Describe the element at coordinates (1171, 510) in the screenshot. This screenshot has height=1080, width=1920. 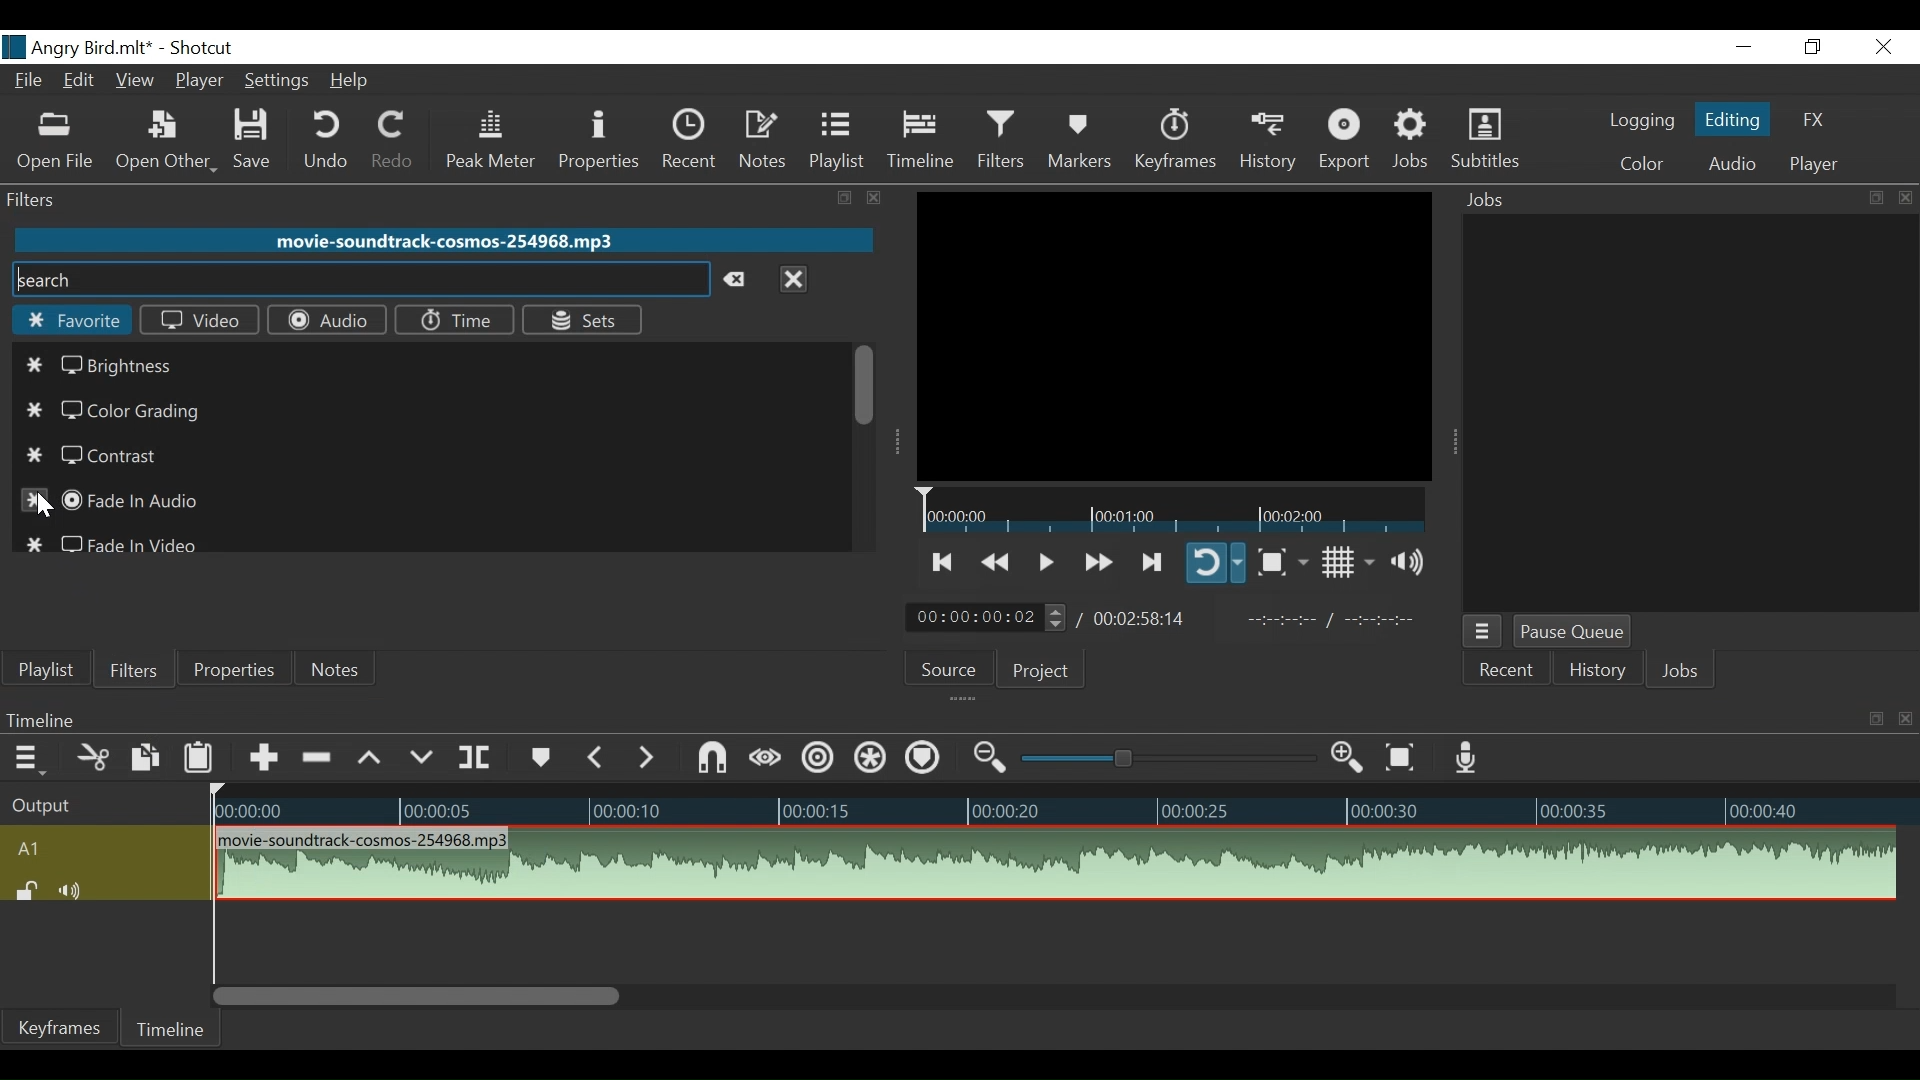
I see `Timeline` at that location.